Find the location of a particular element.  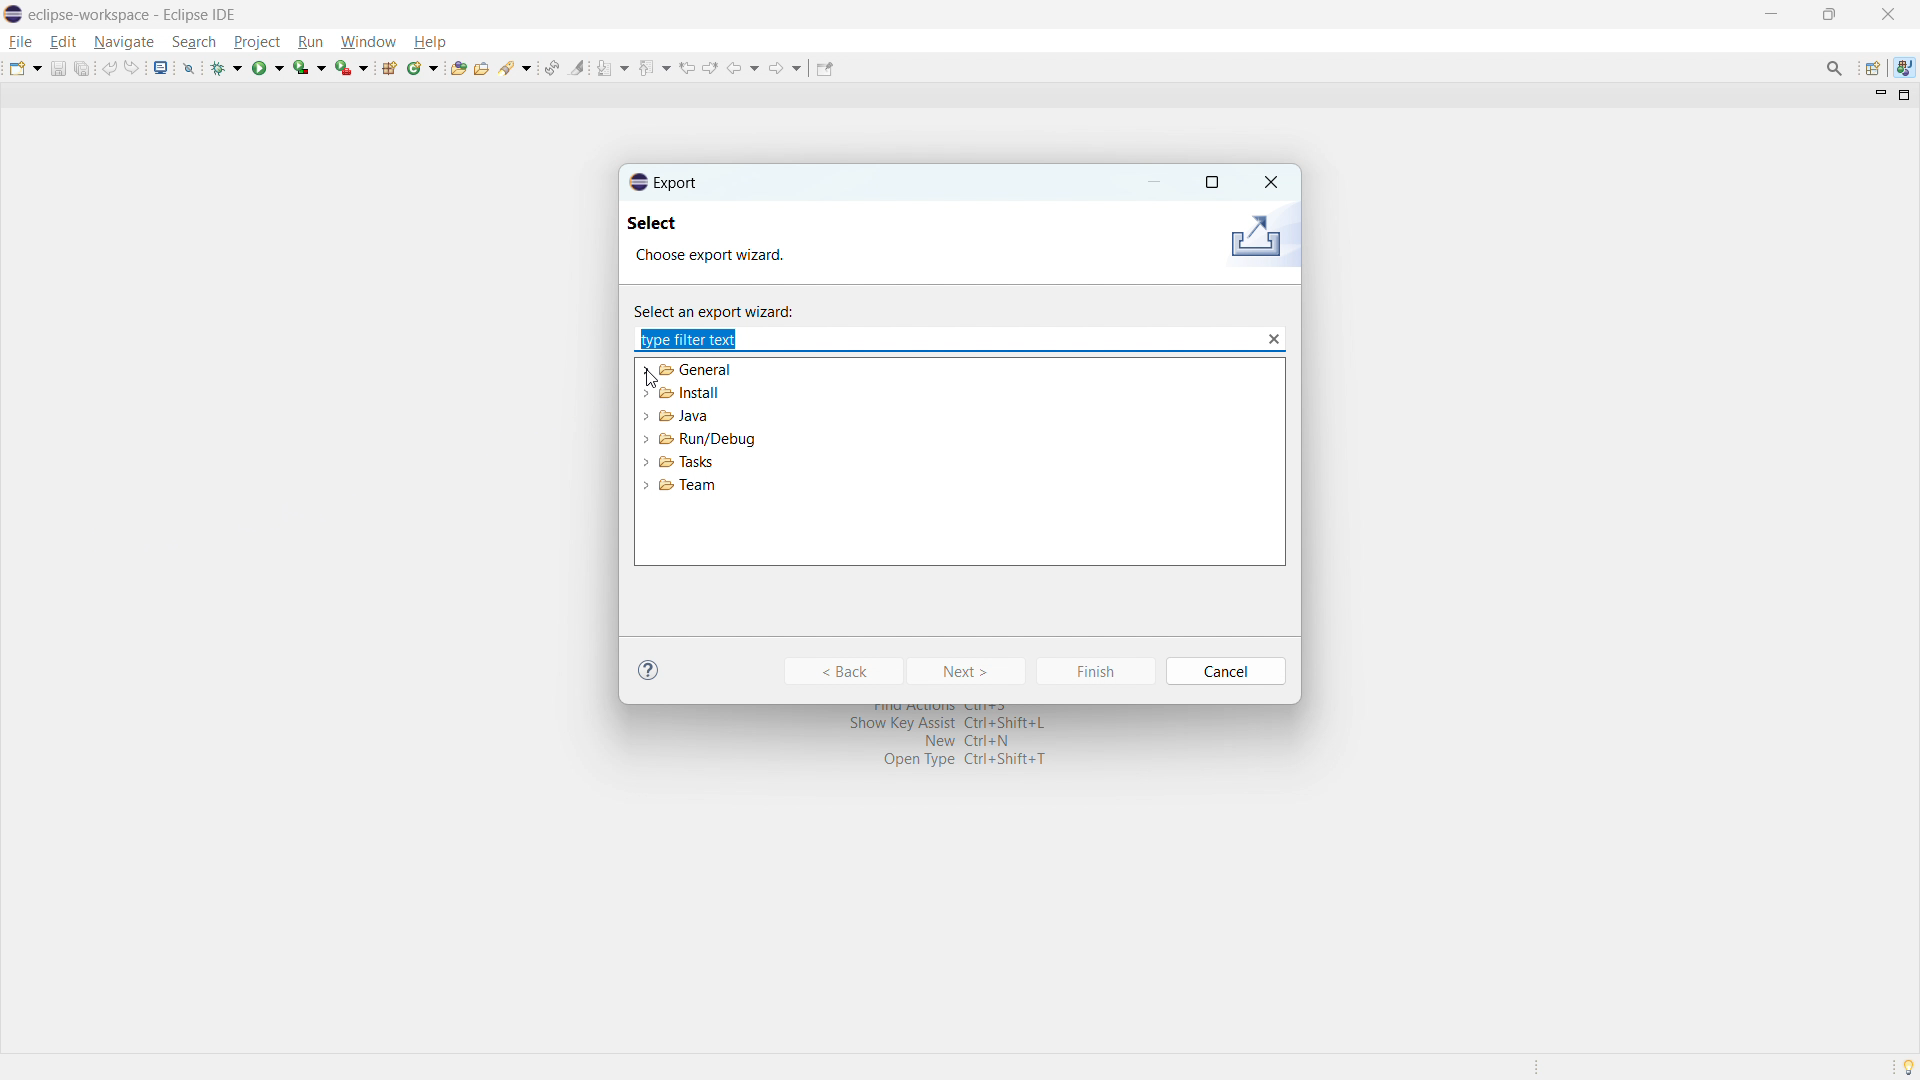

save is located at coordinates (57, 69).